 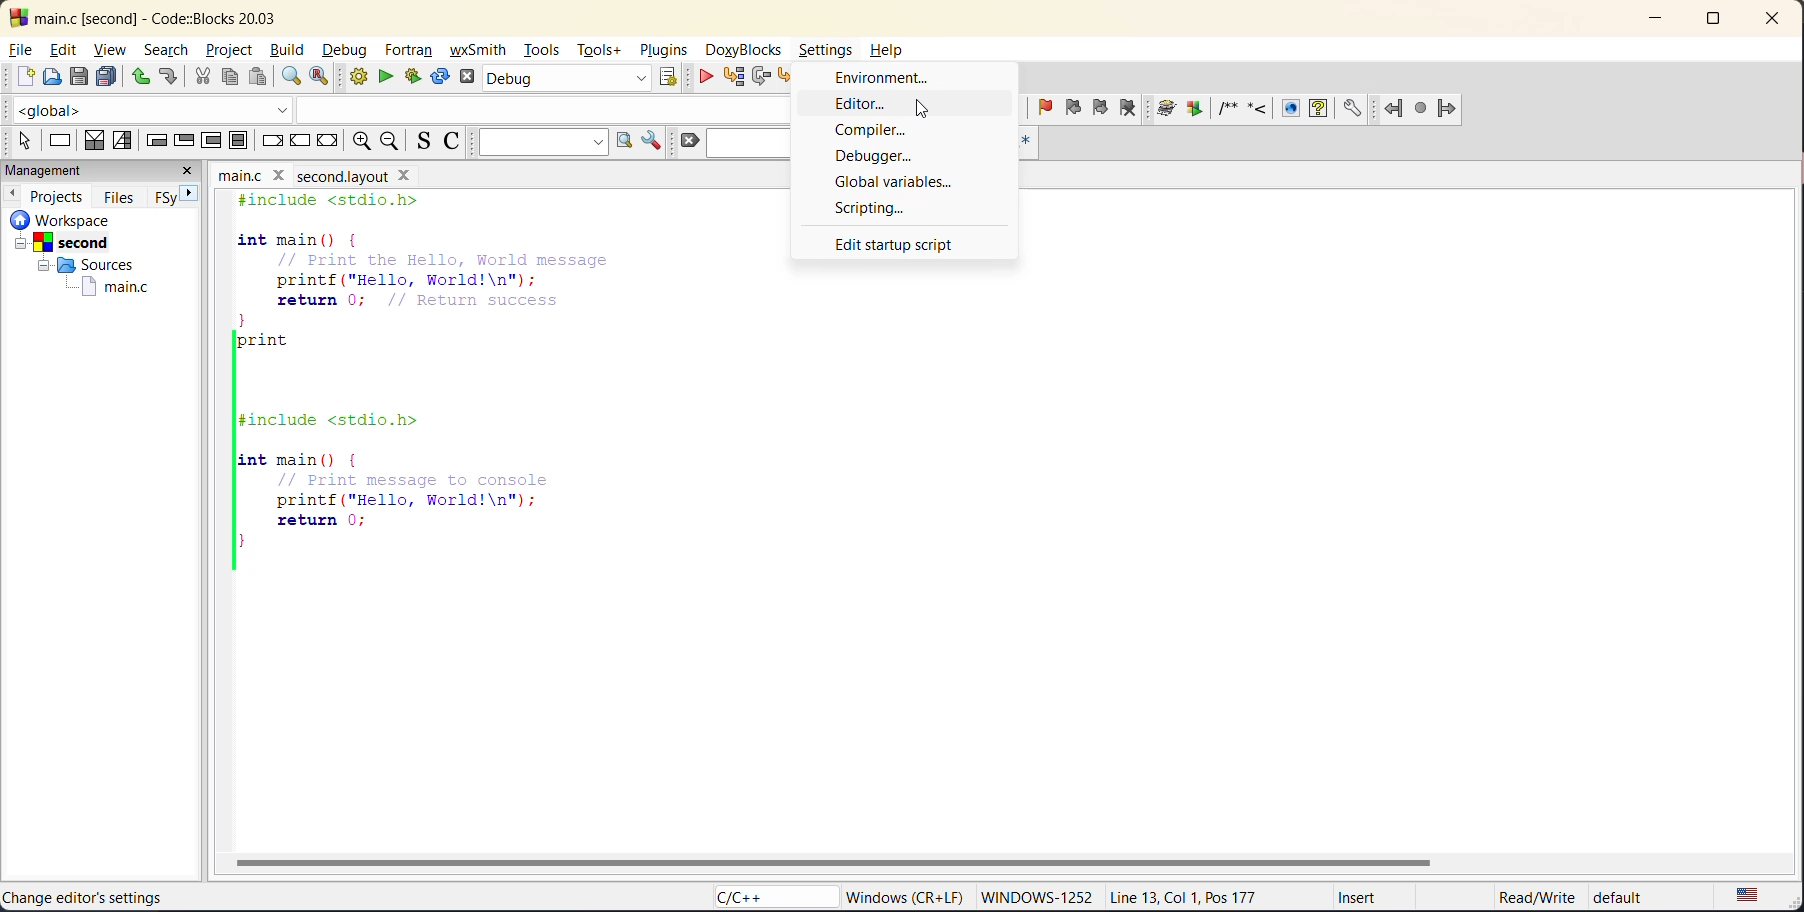 I want to click on plugins, so click(x=661, y=51).